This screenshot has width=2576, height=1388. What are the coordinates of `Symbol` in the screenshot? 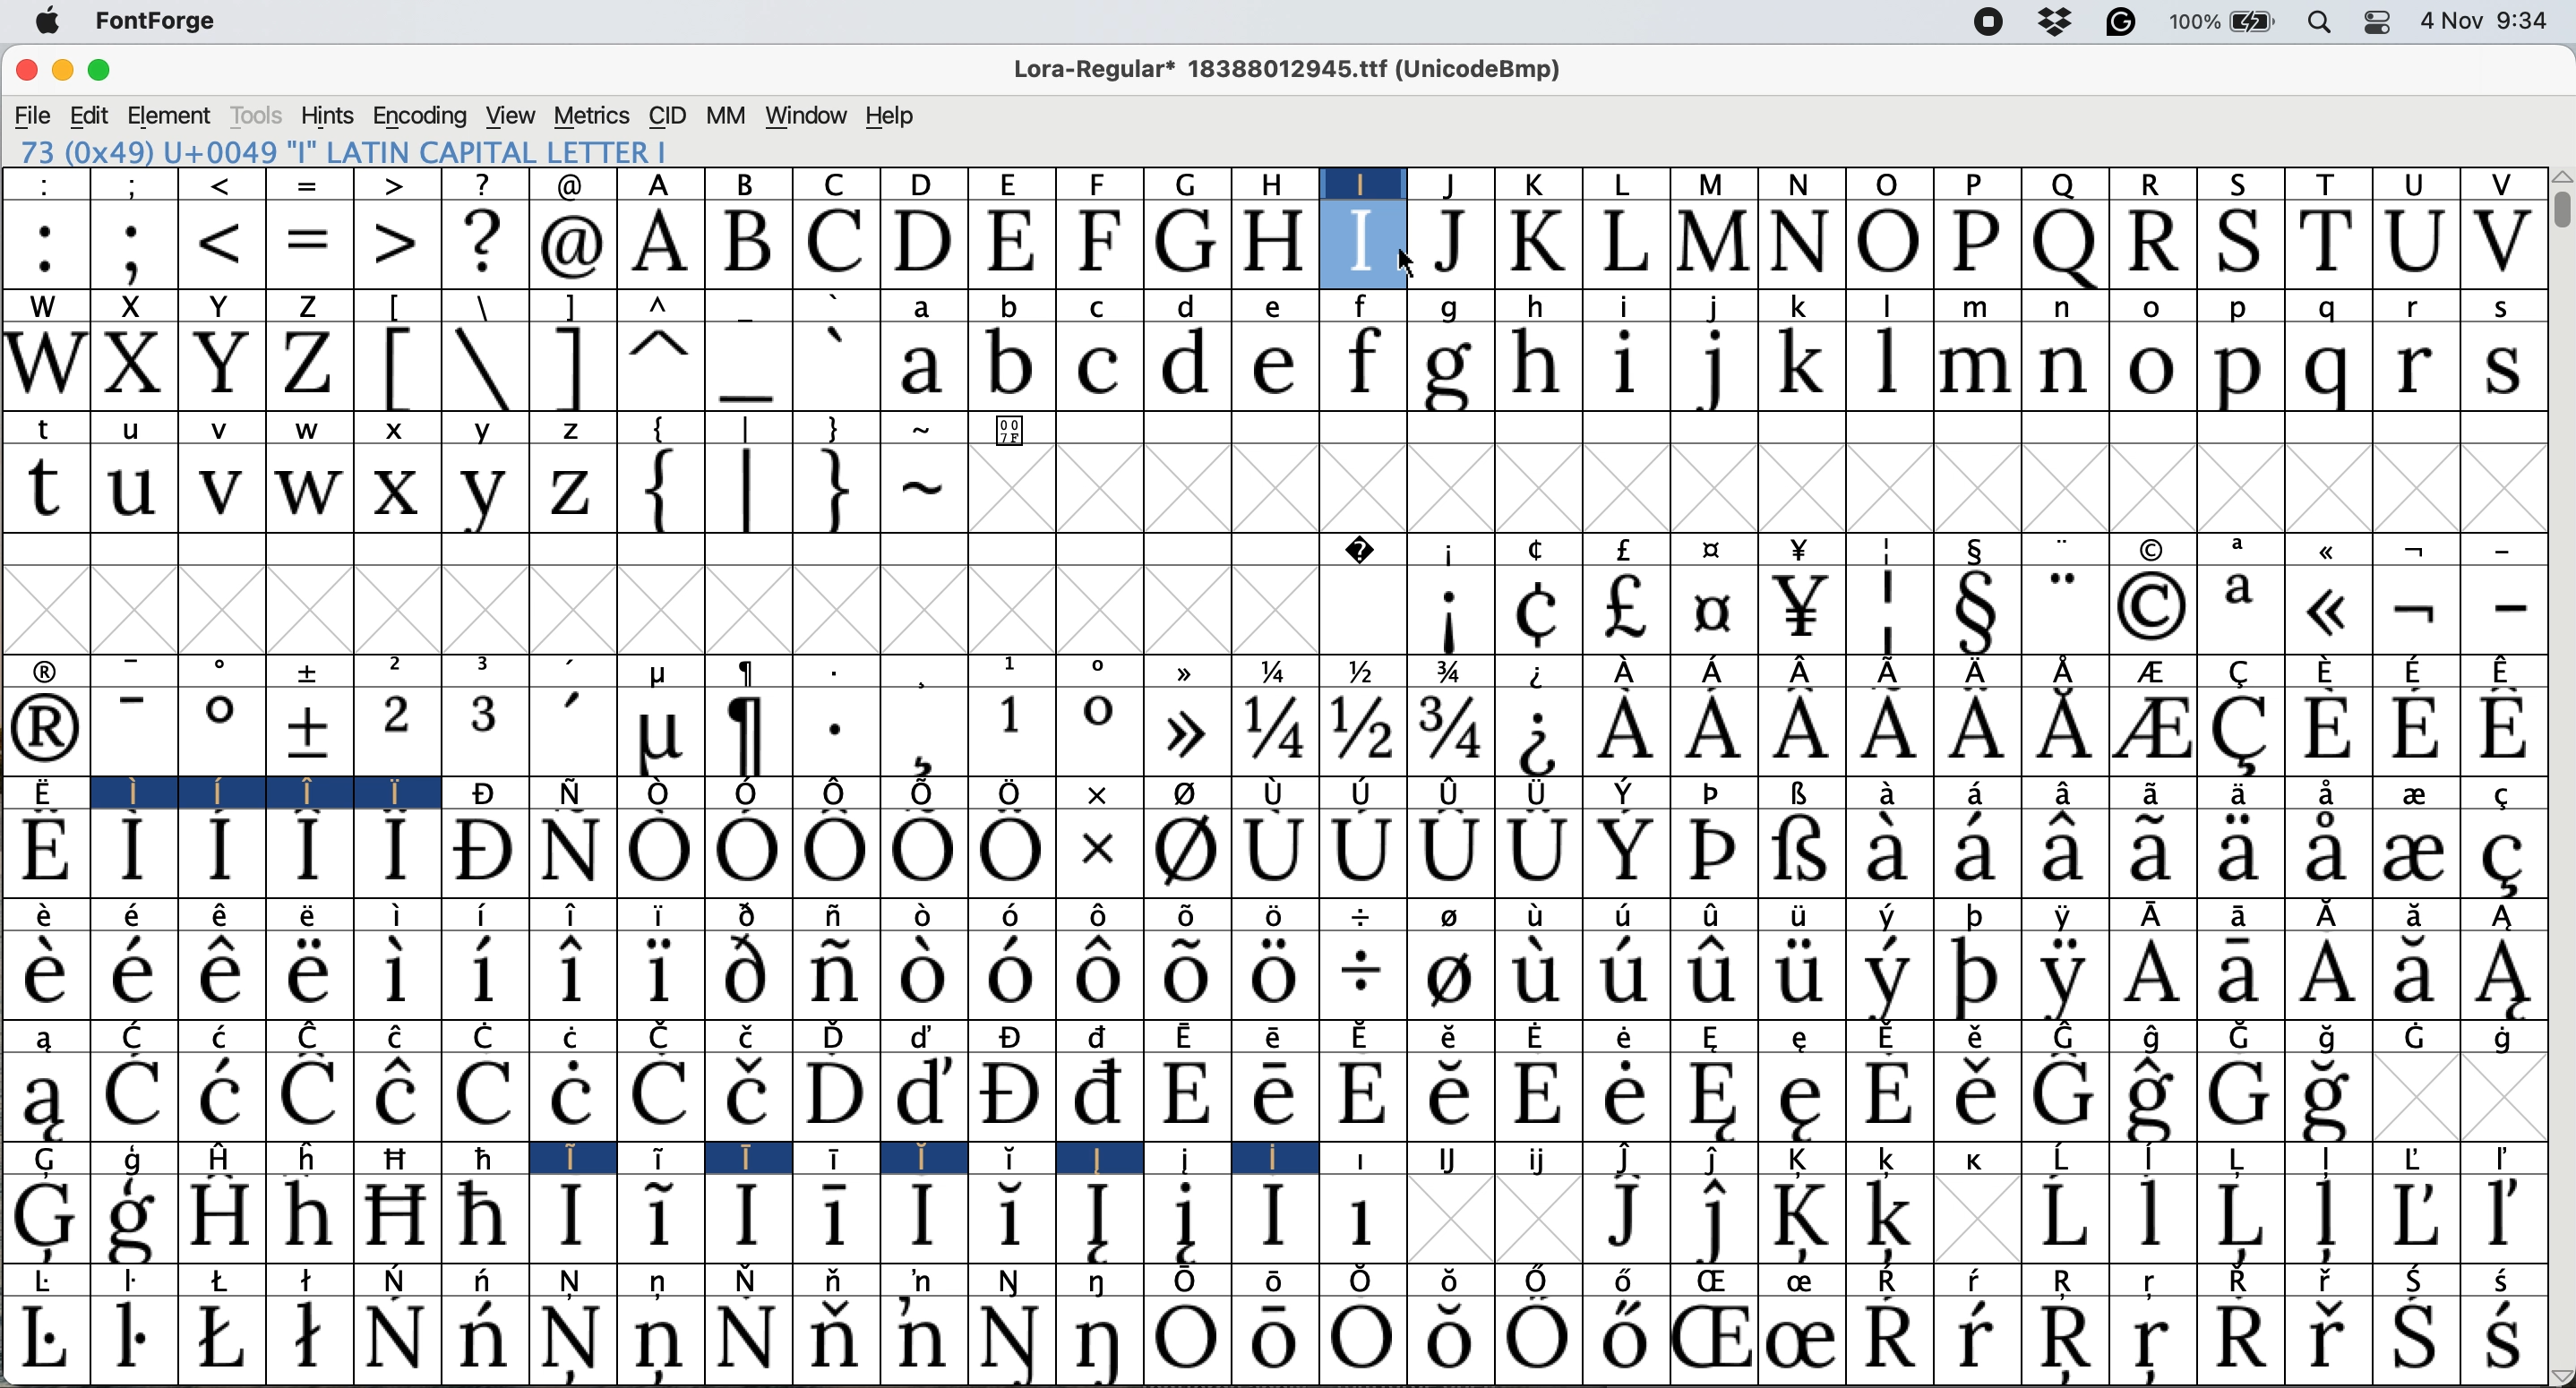 It's located at (1625, 1158).